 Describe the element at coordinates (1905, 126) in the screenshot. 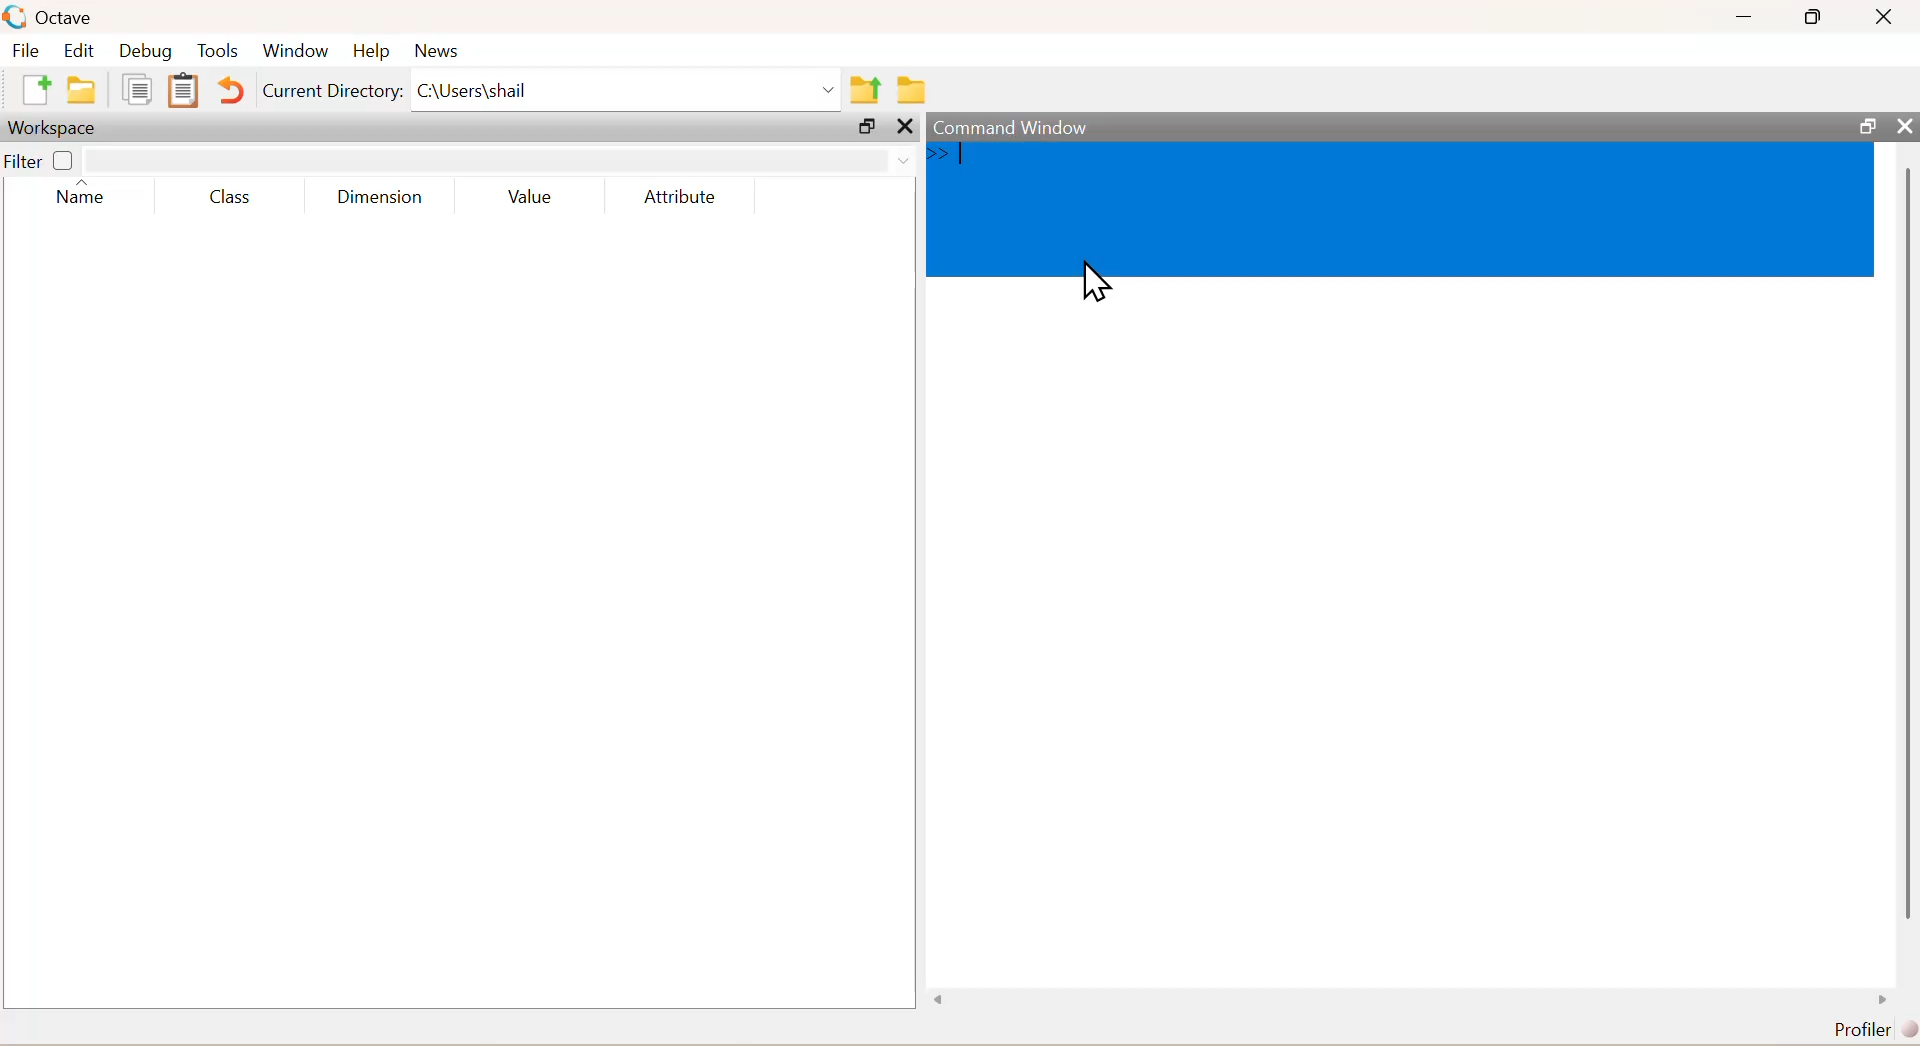

I see `close` at that location.